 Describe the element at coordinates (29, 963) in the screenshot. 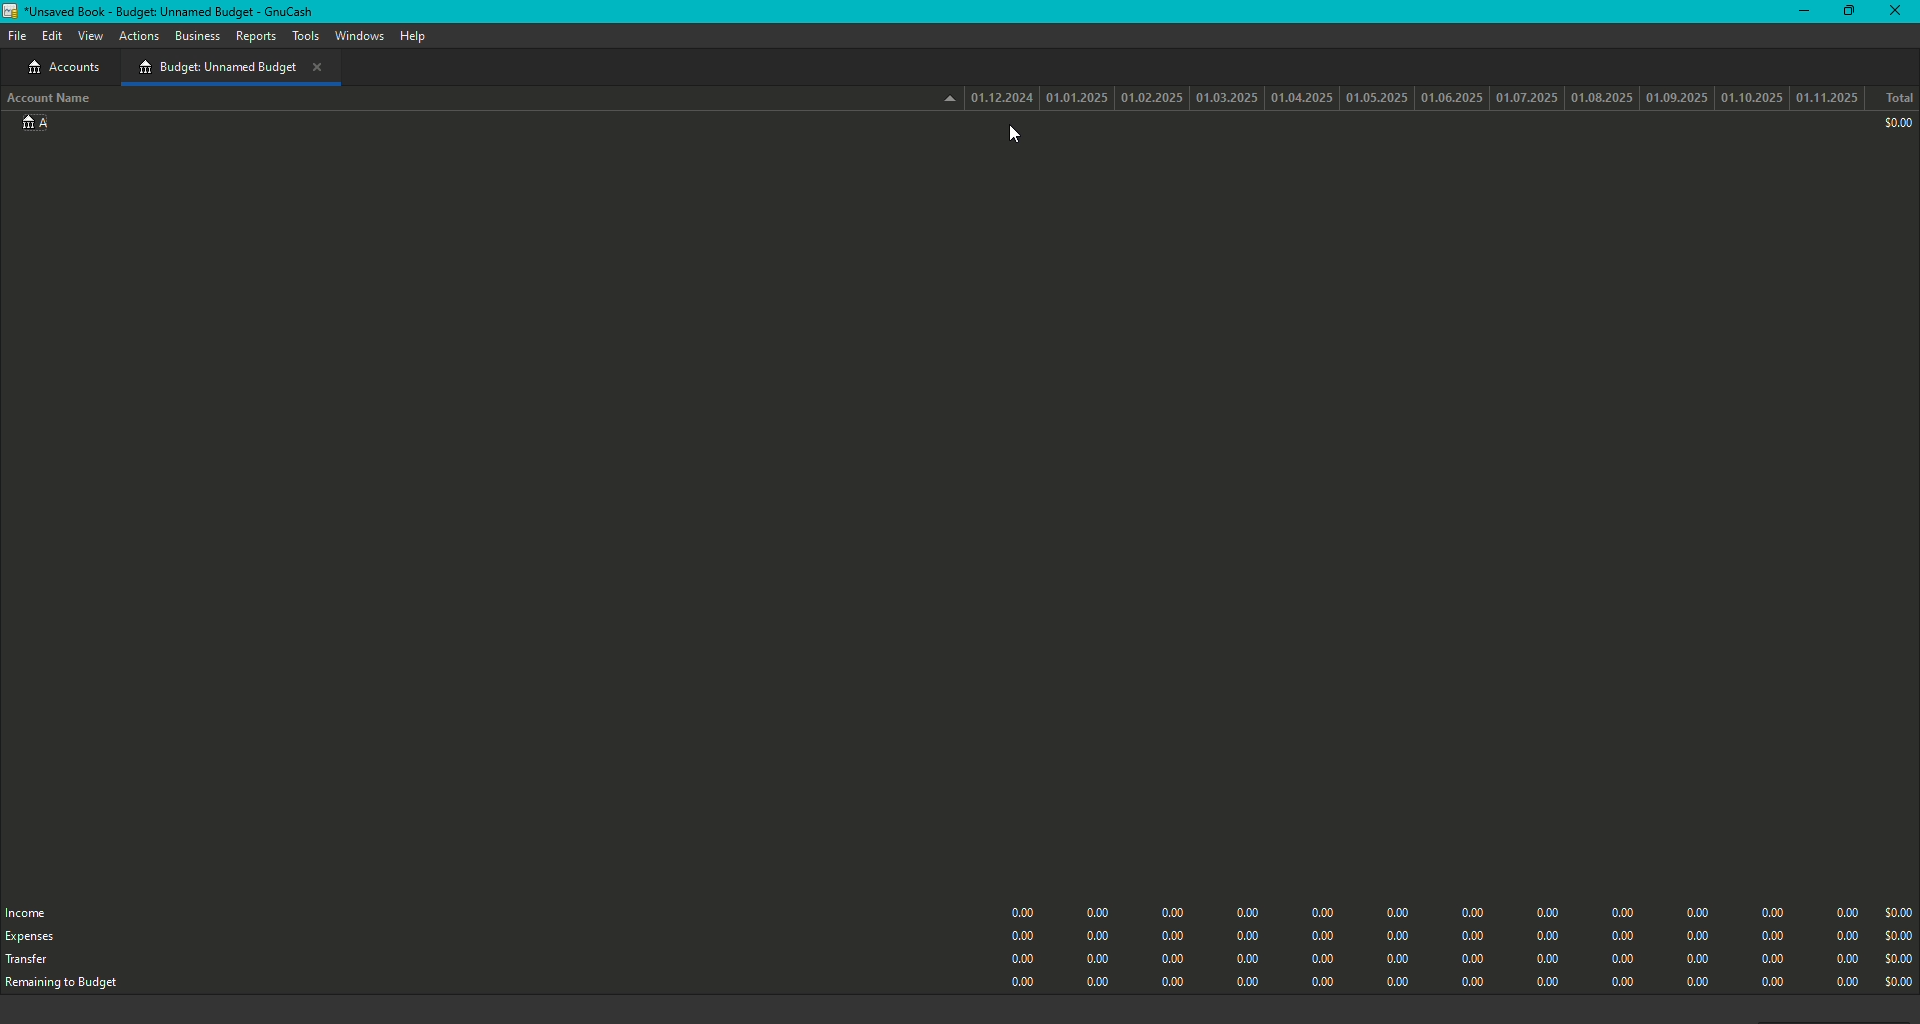

I see `Transfer` at that location.